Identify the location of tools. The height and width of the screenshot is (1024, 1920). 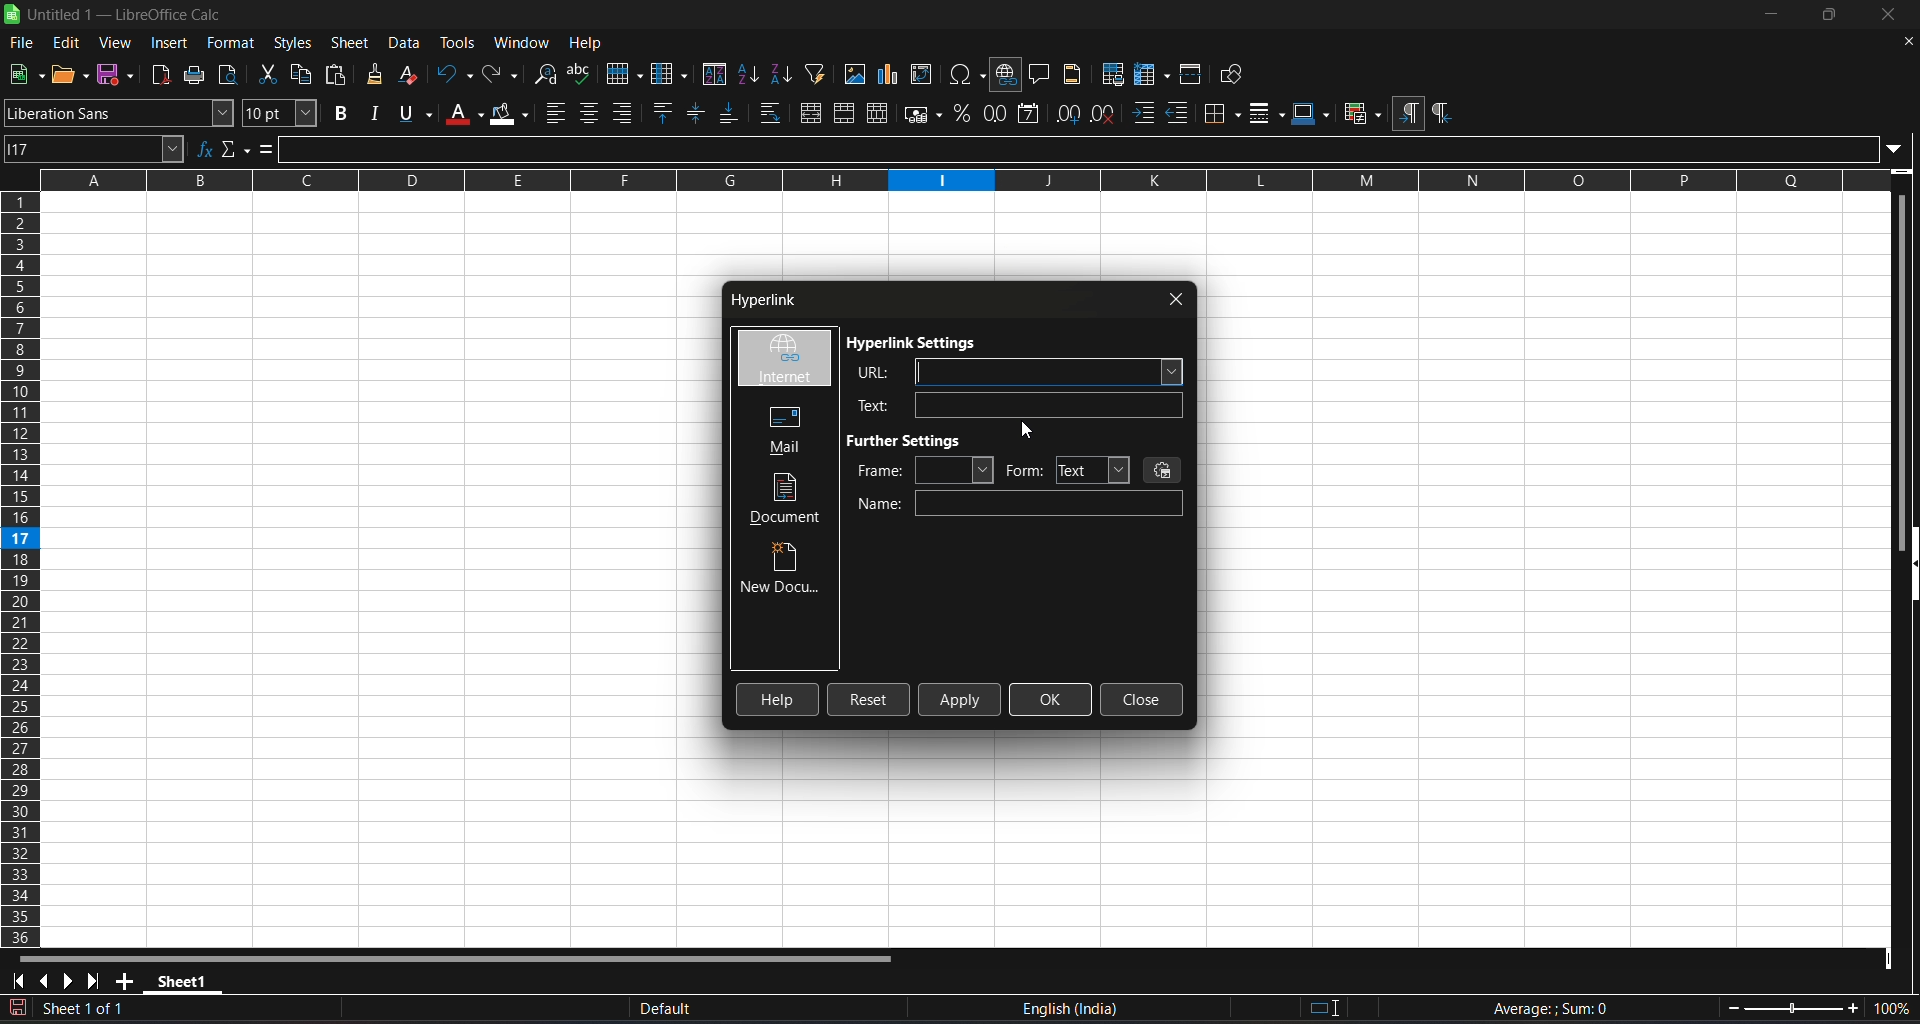
(456, 42).